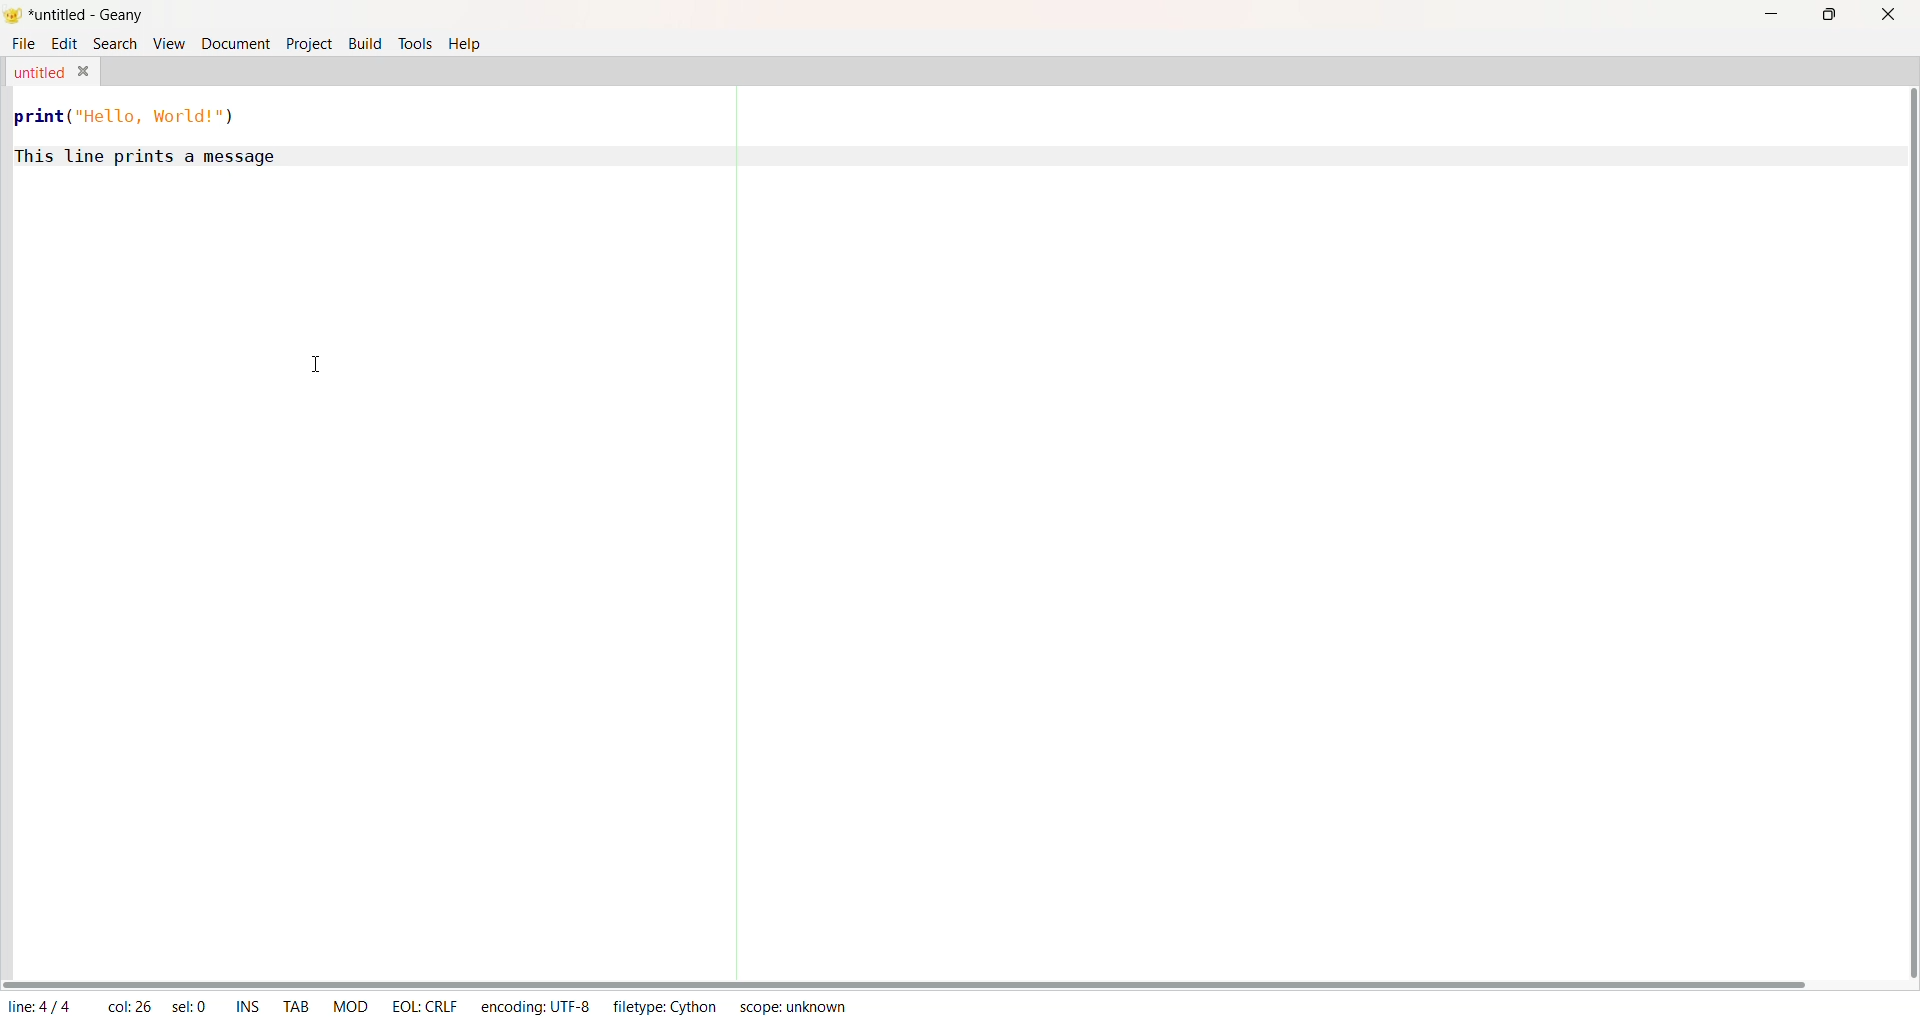 This screenshot has height=1018, width=1920. What do you see at coordinates (86, 70) in the screenshot?
I see `Close` at bounding box center [86, 70].